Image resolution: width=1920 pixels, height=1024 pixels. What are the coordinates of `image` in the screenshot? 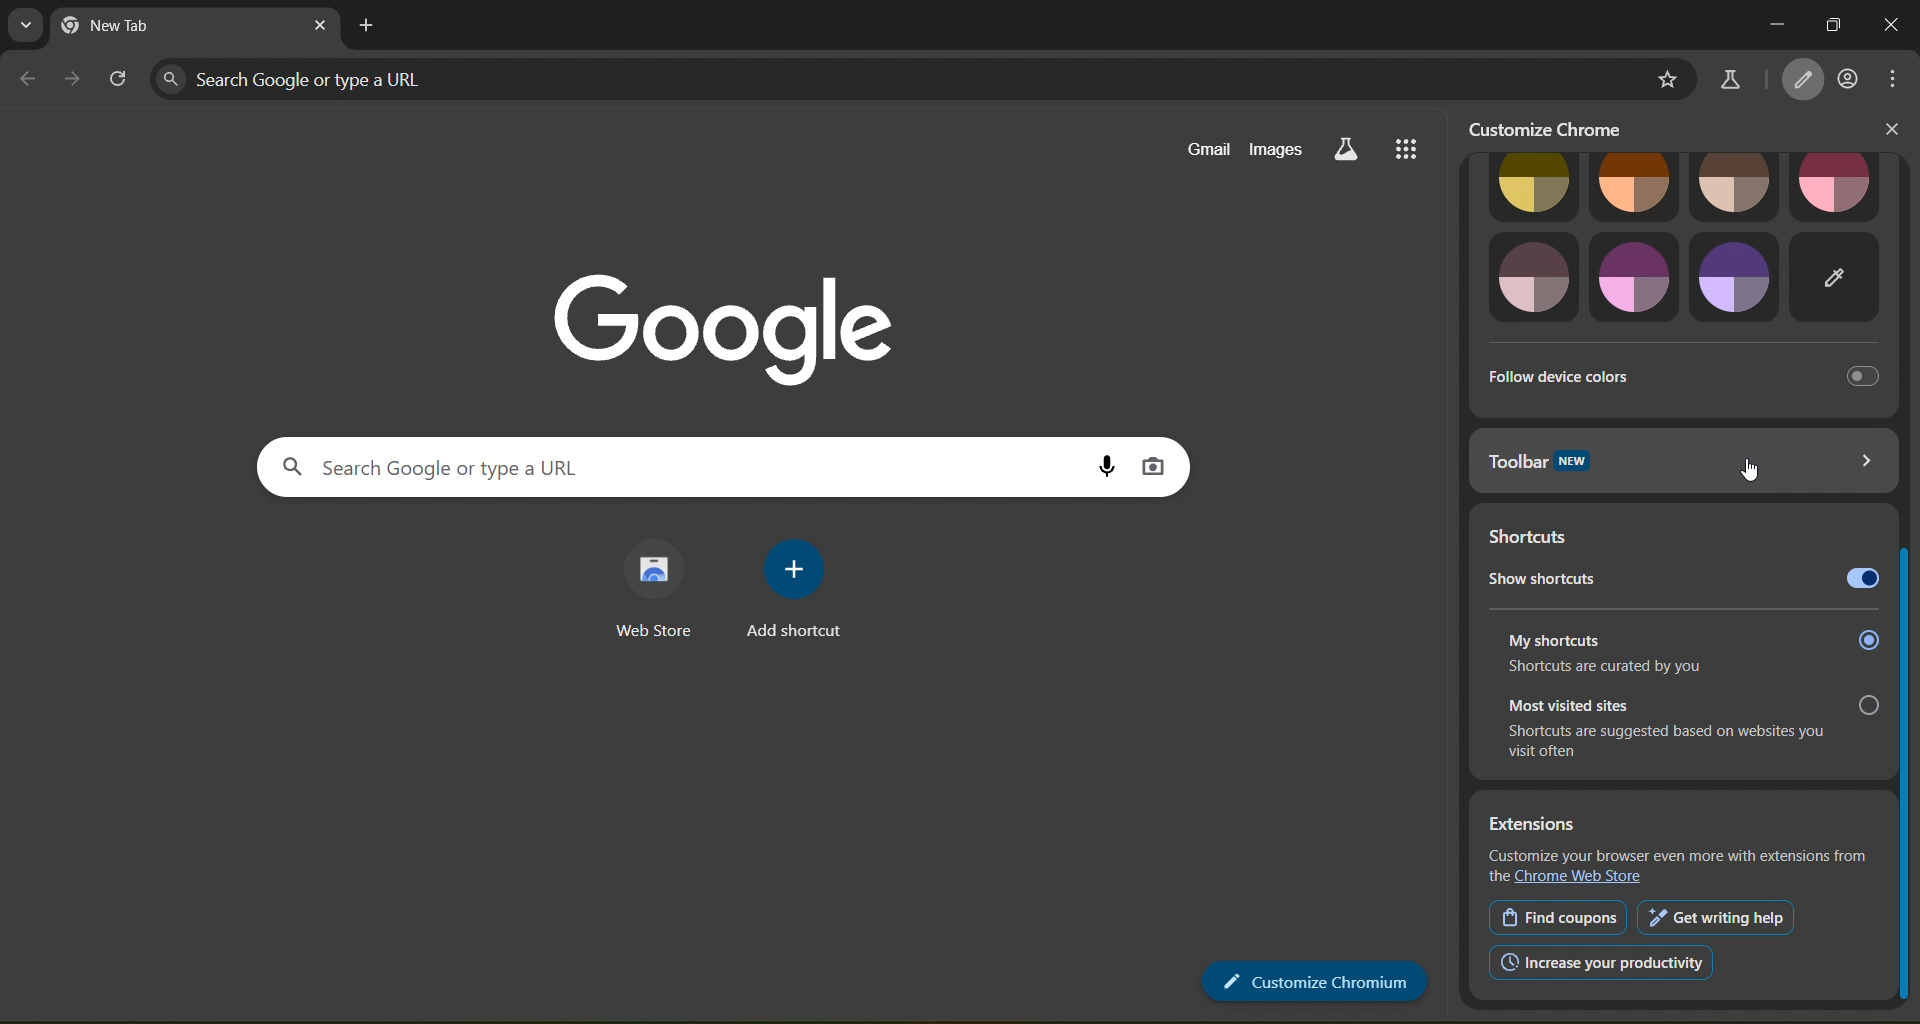 It's located at (1833, 278).